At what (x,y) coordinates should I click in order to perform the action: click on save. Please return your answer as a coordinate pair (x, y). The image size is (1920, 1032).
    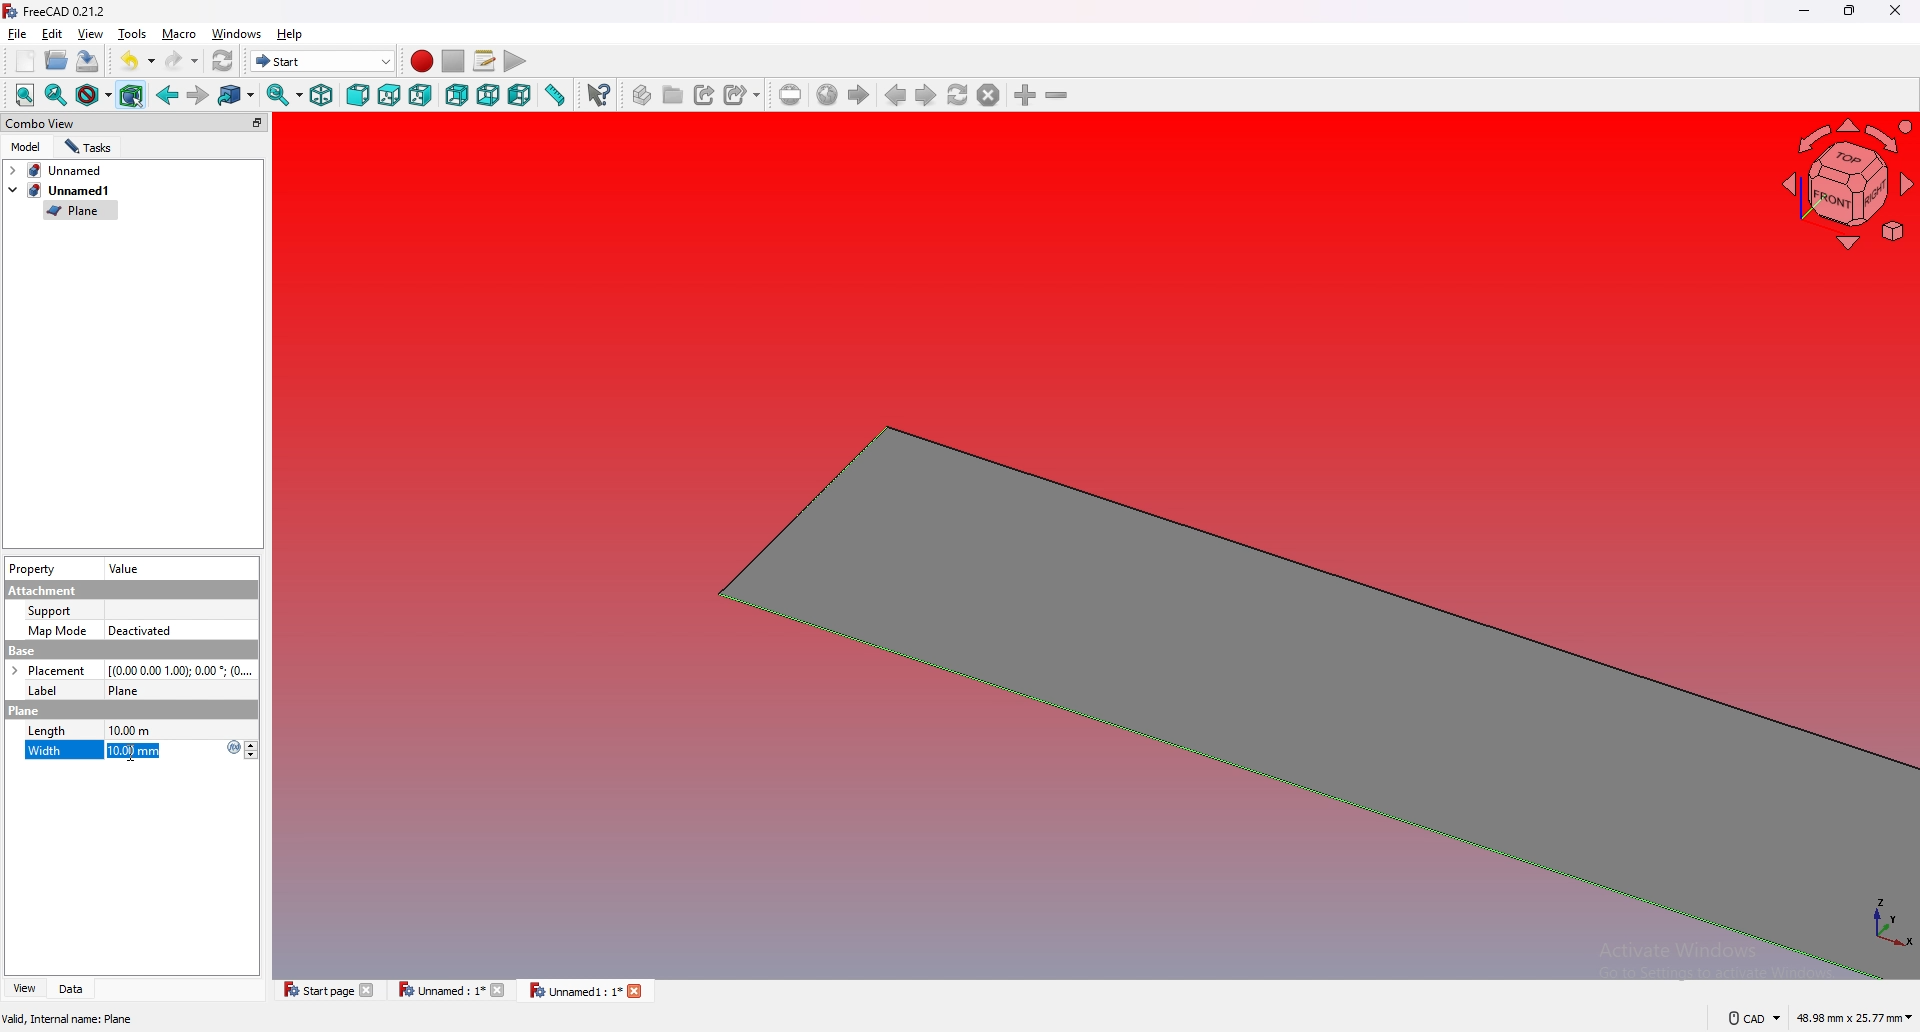
    Looking at the image, I should click on (87, 62).